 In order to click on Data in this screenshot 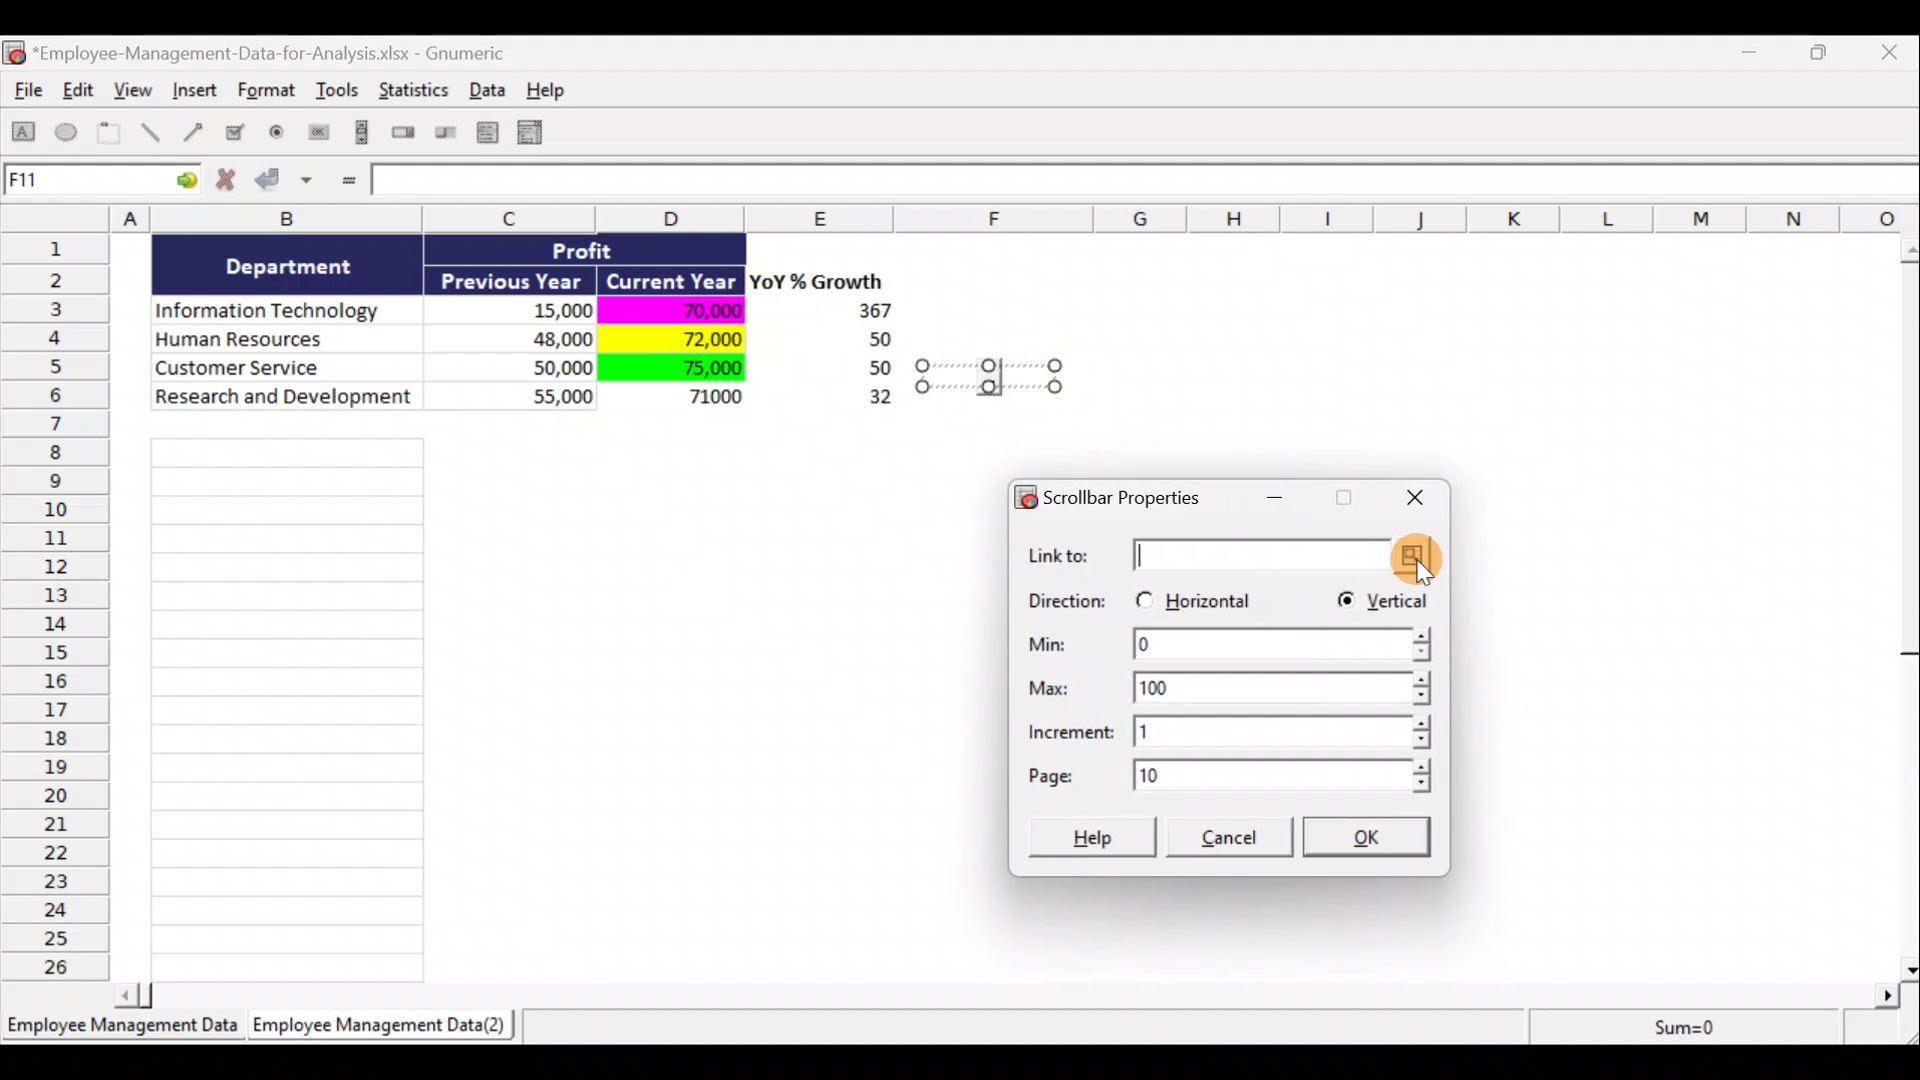, I will do `click(493, 89)`.